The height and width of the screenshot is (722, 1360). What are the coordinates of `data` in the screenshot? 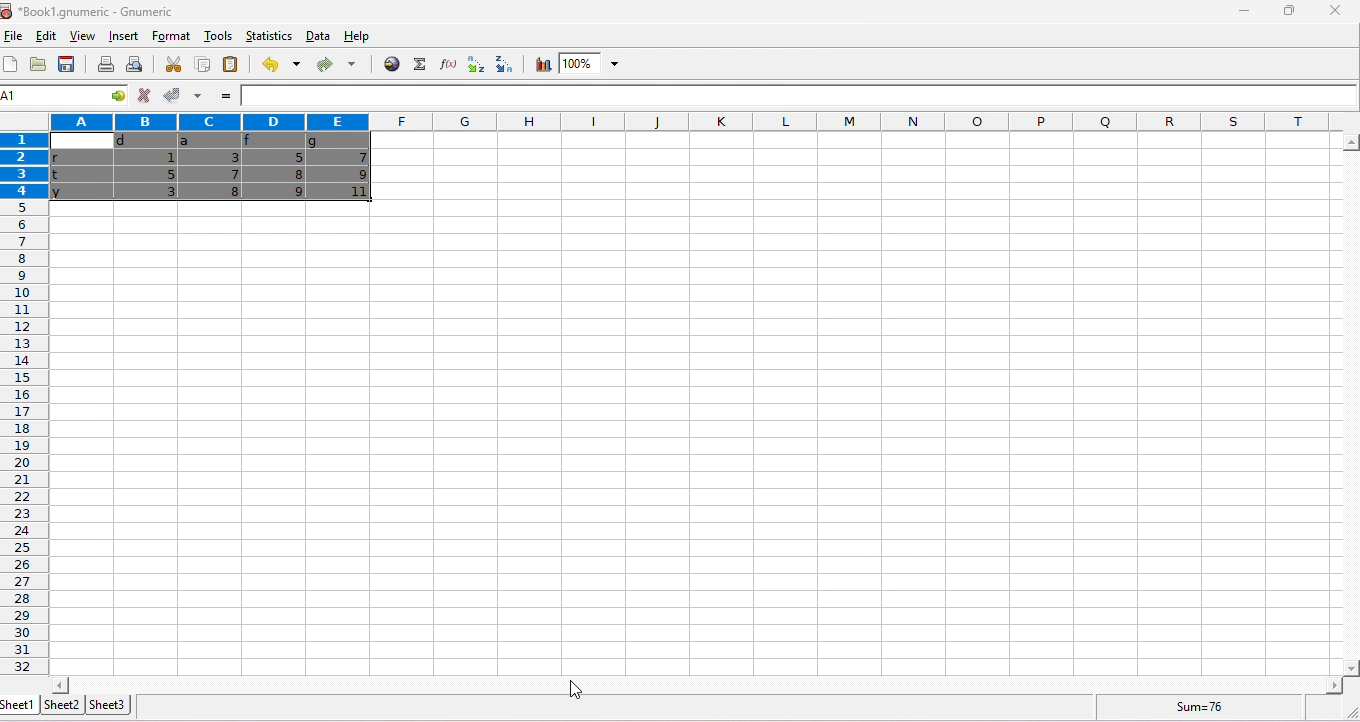 It's located at (318, 36).